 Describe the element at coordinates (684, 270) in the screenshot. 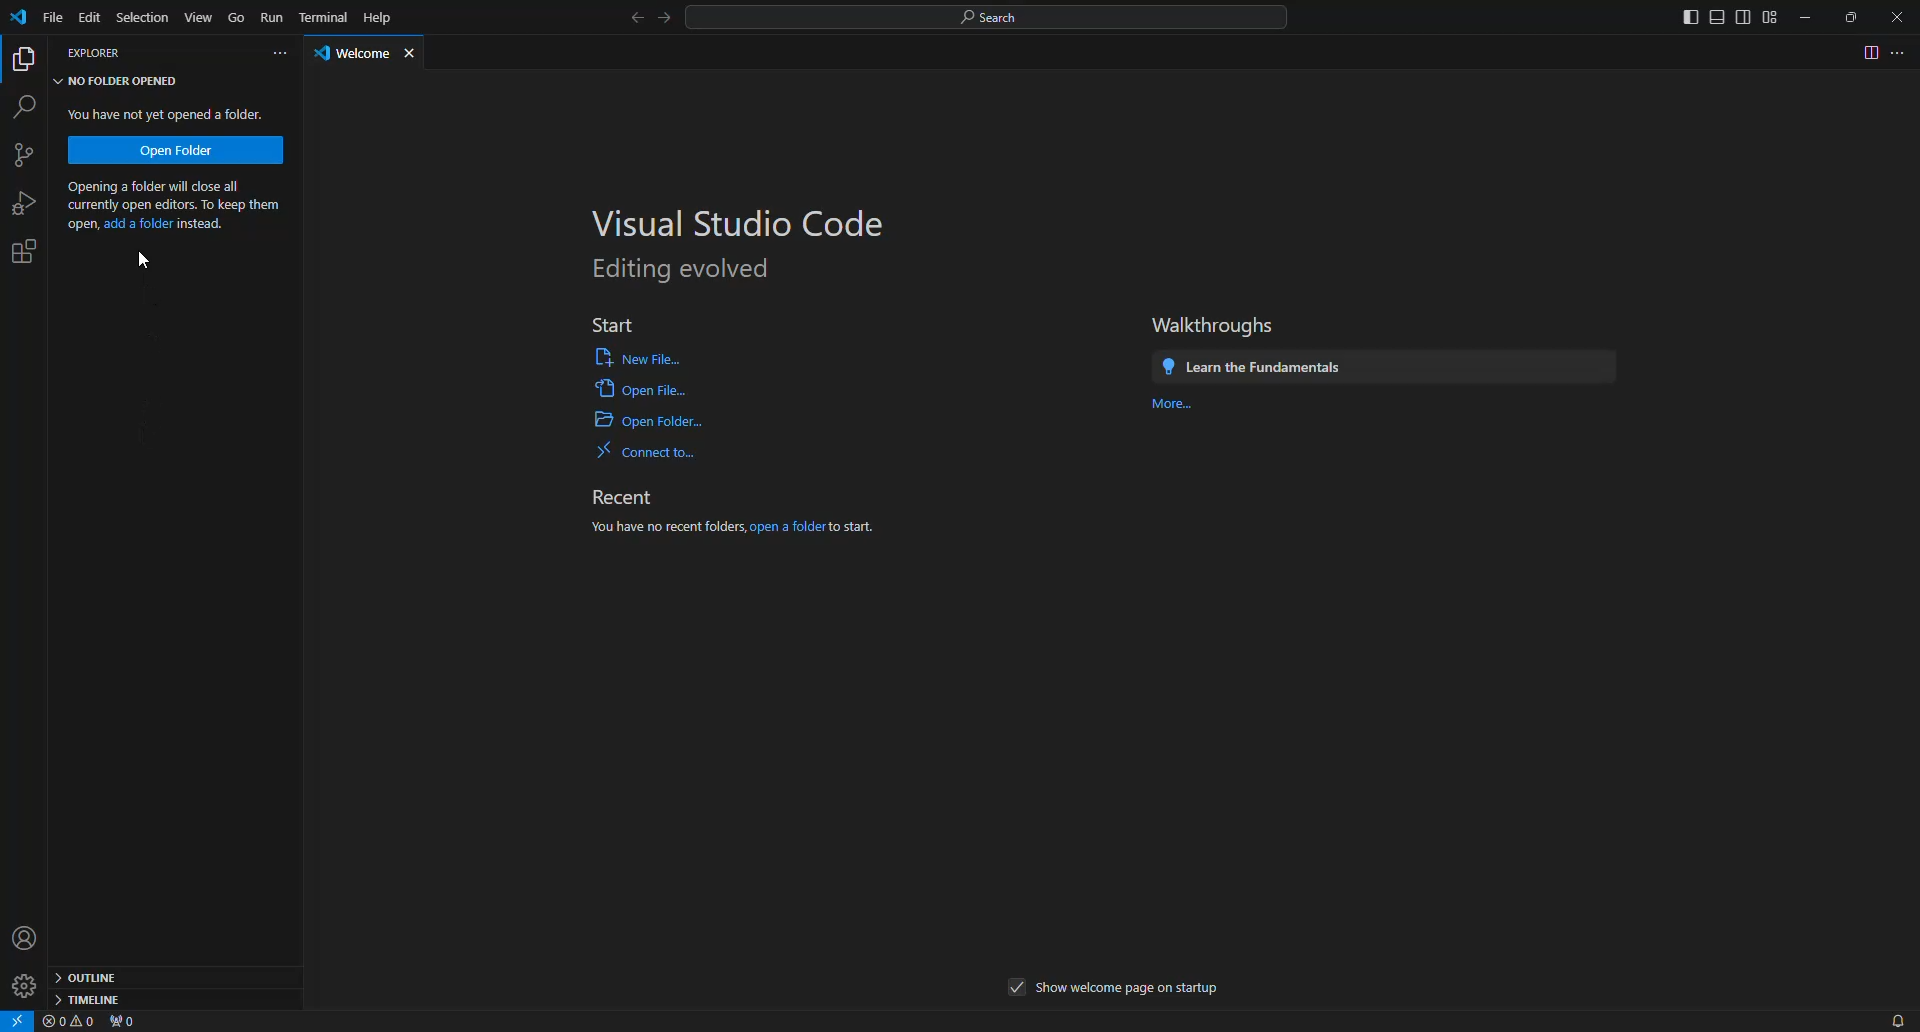

I see `editing evolved` at that location.